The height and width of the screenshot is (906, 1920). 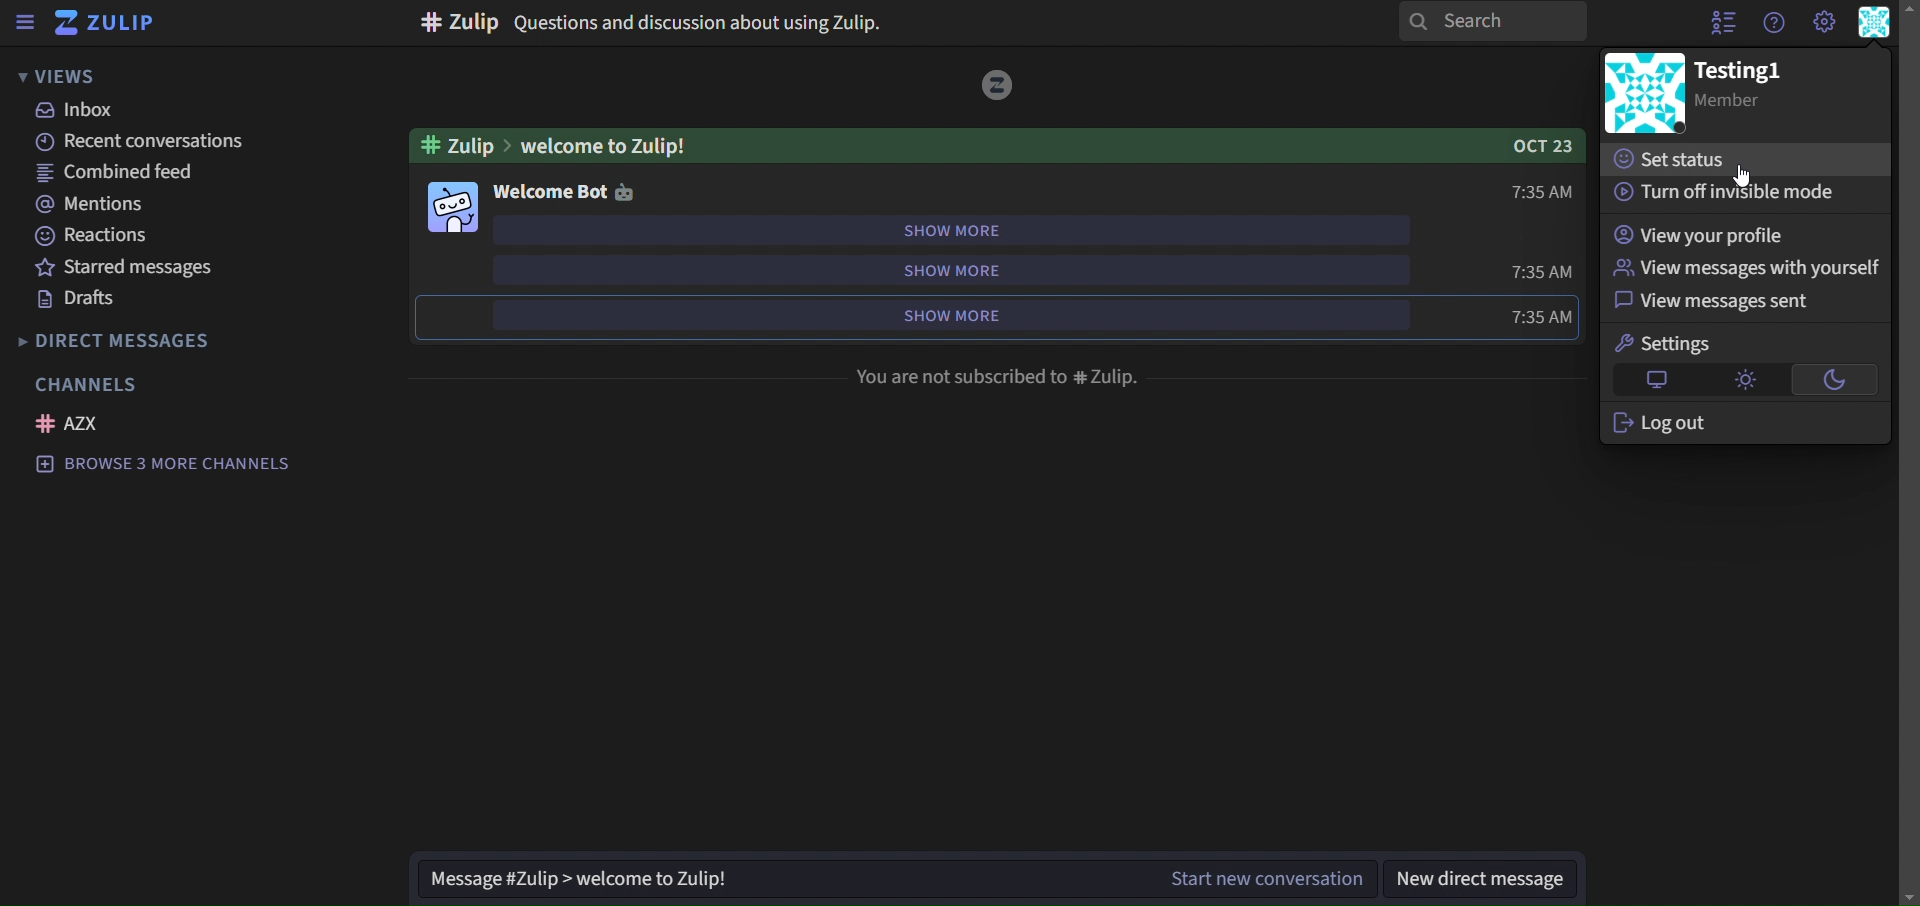 I want to click on welcome to Zulip, so click(x=572, y=142).